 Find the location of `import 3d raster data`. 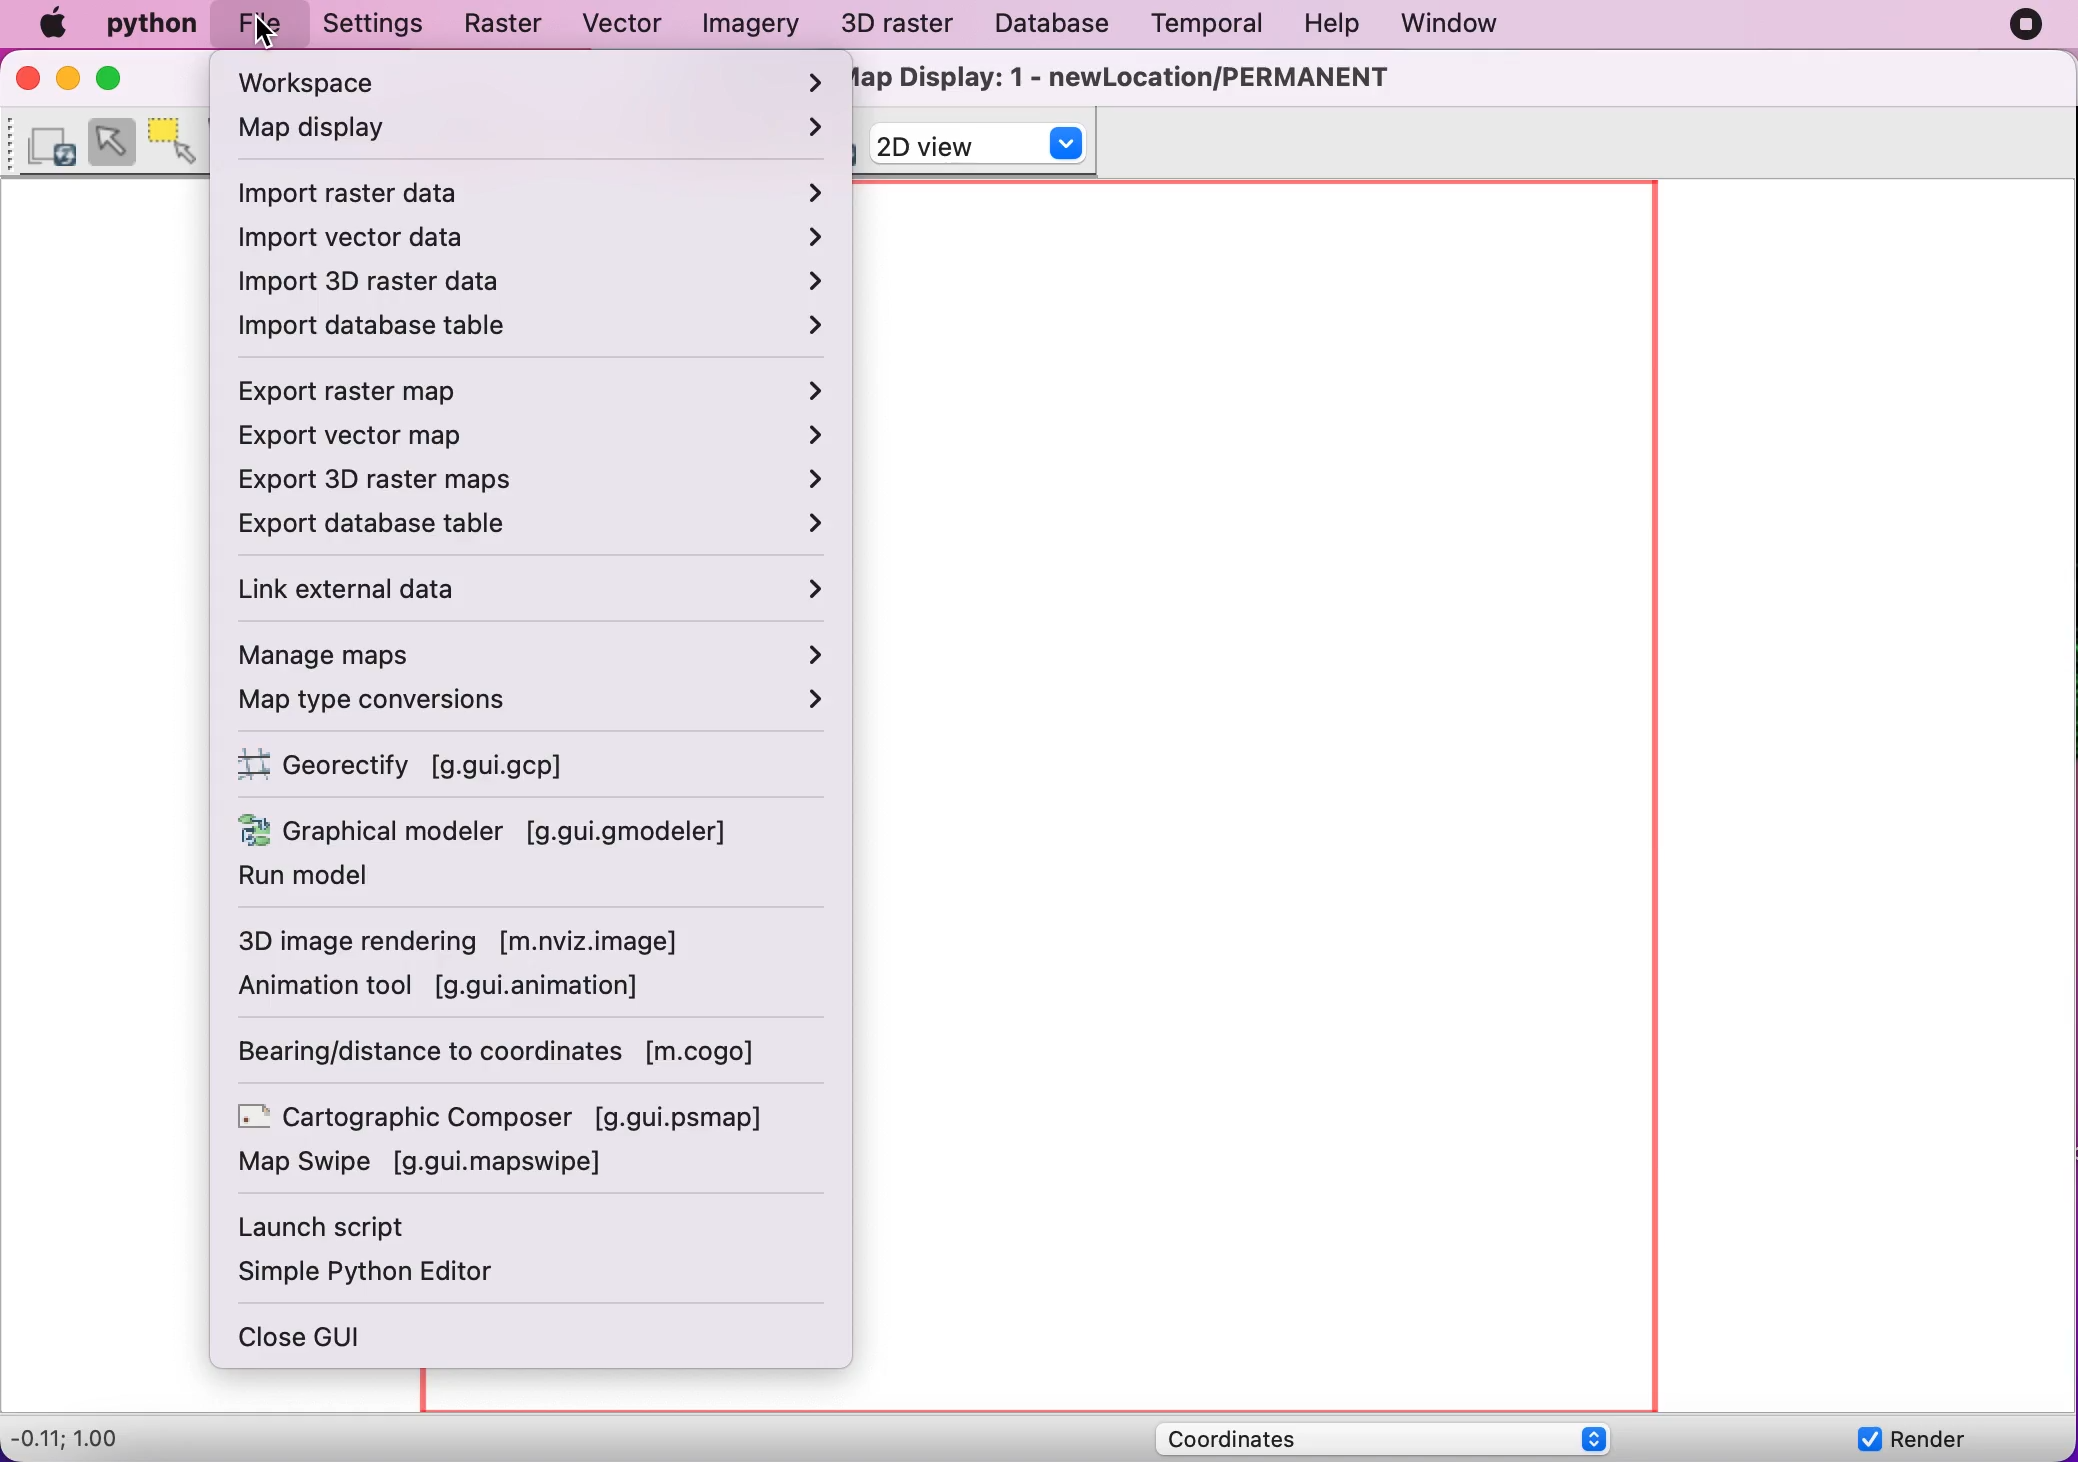

import 3d raster data is located at coordinates (536, 283).